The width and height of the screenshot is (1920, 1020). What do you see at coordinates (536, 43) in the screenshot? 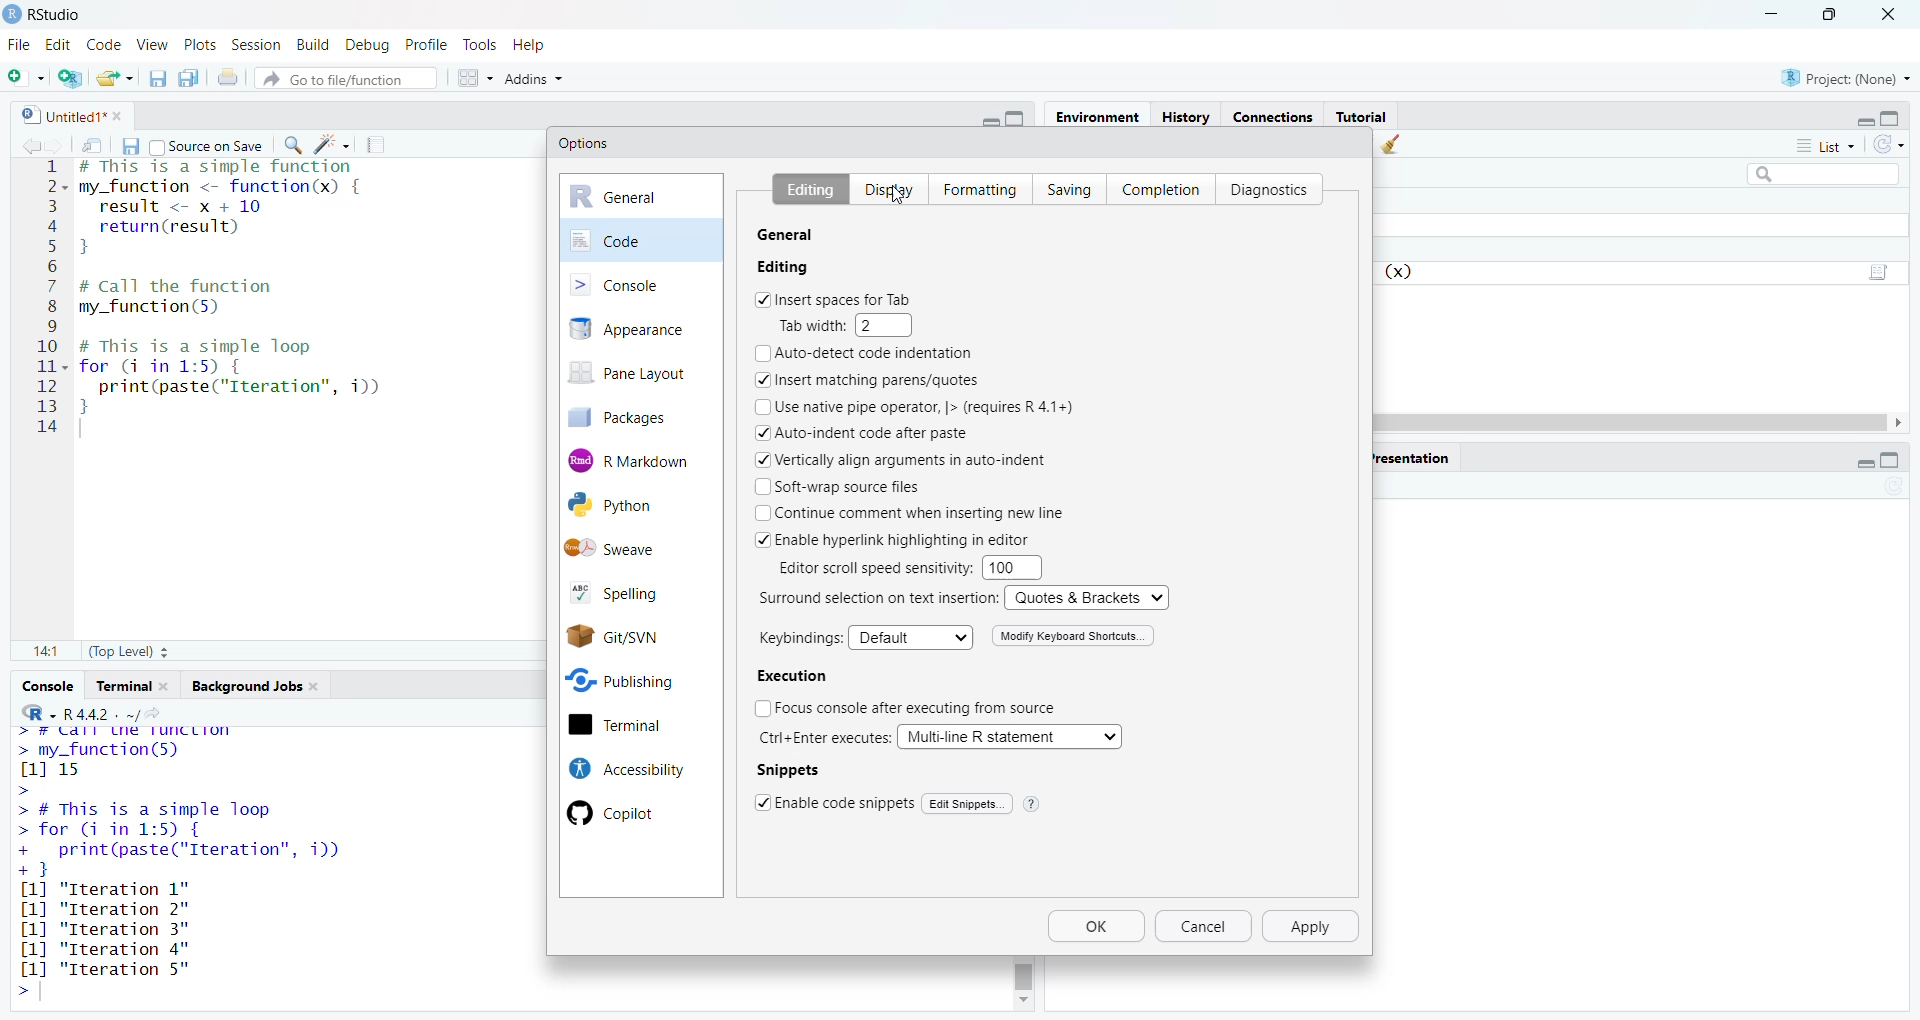
I see `help` at bounding box center [536, 43].